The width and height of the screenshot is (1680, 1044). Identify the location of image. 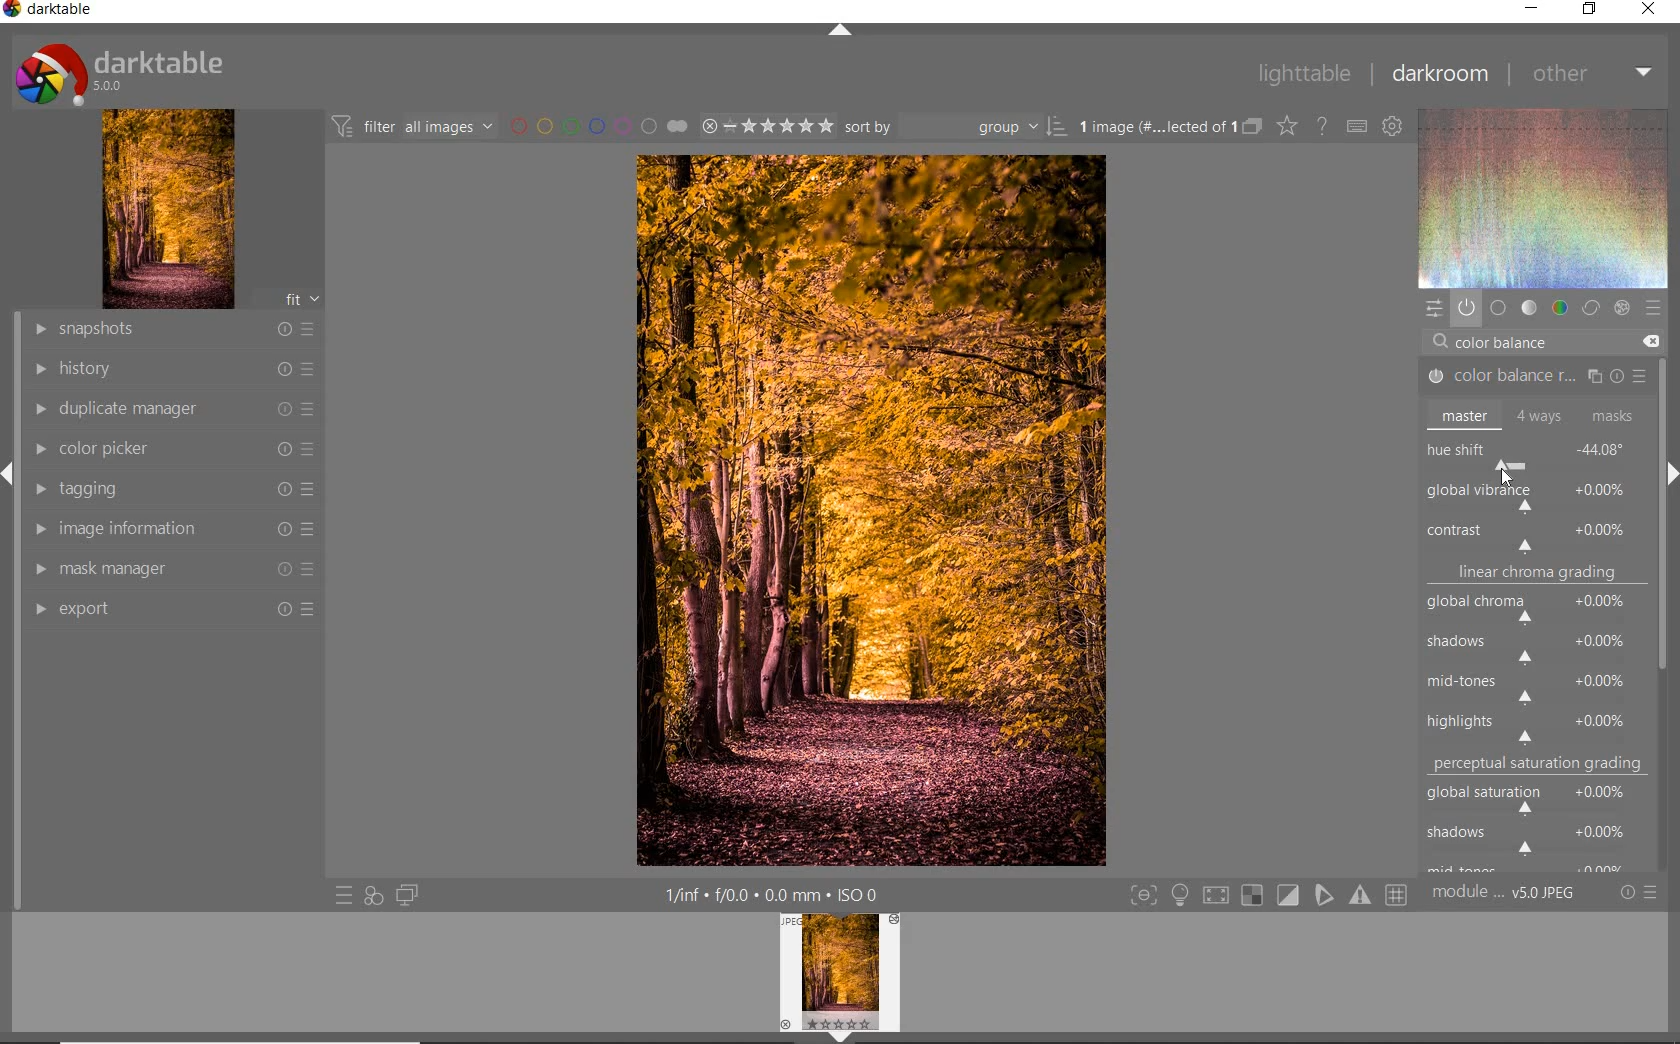
(169, 209).